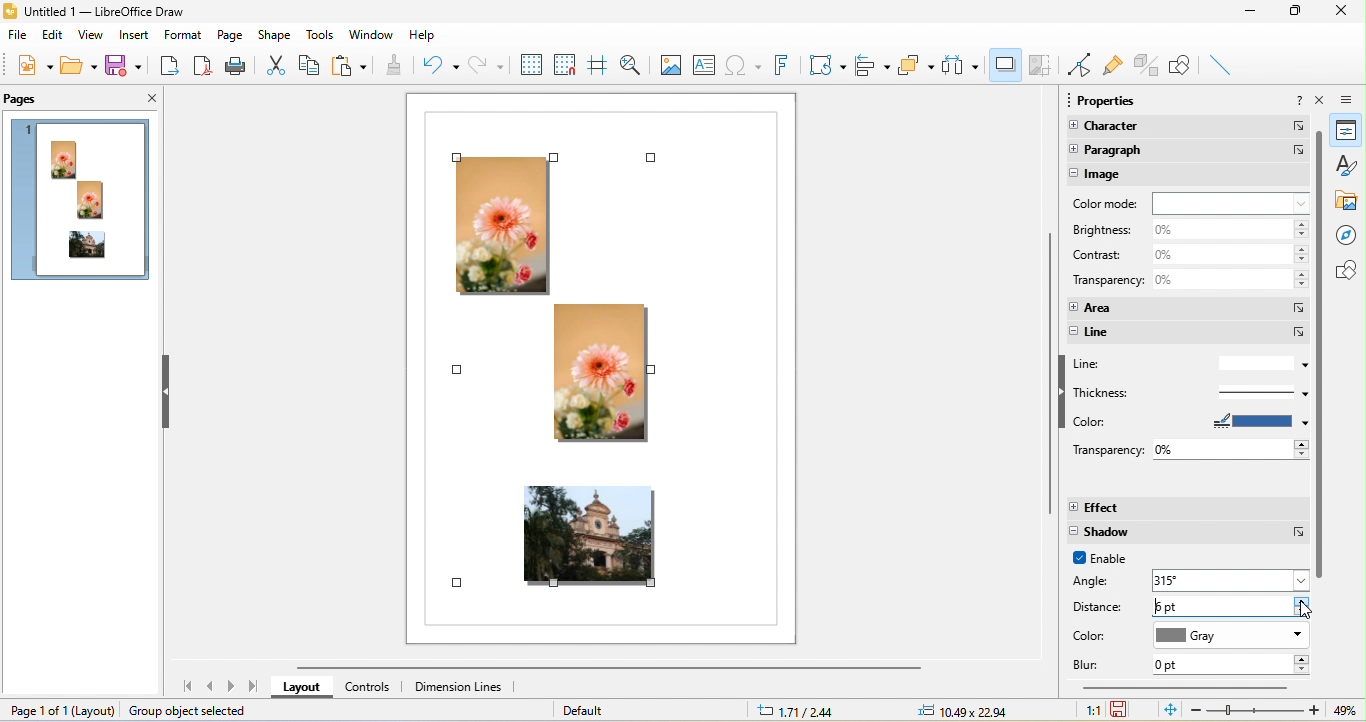  I want to click on zoom and pan, so click(631, 65).